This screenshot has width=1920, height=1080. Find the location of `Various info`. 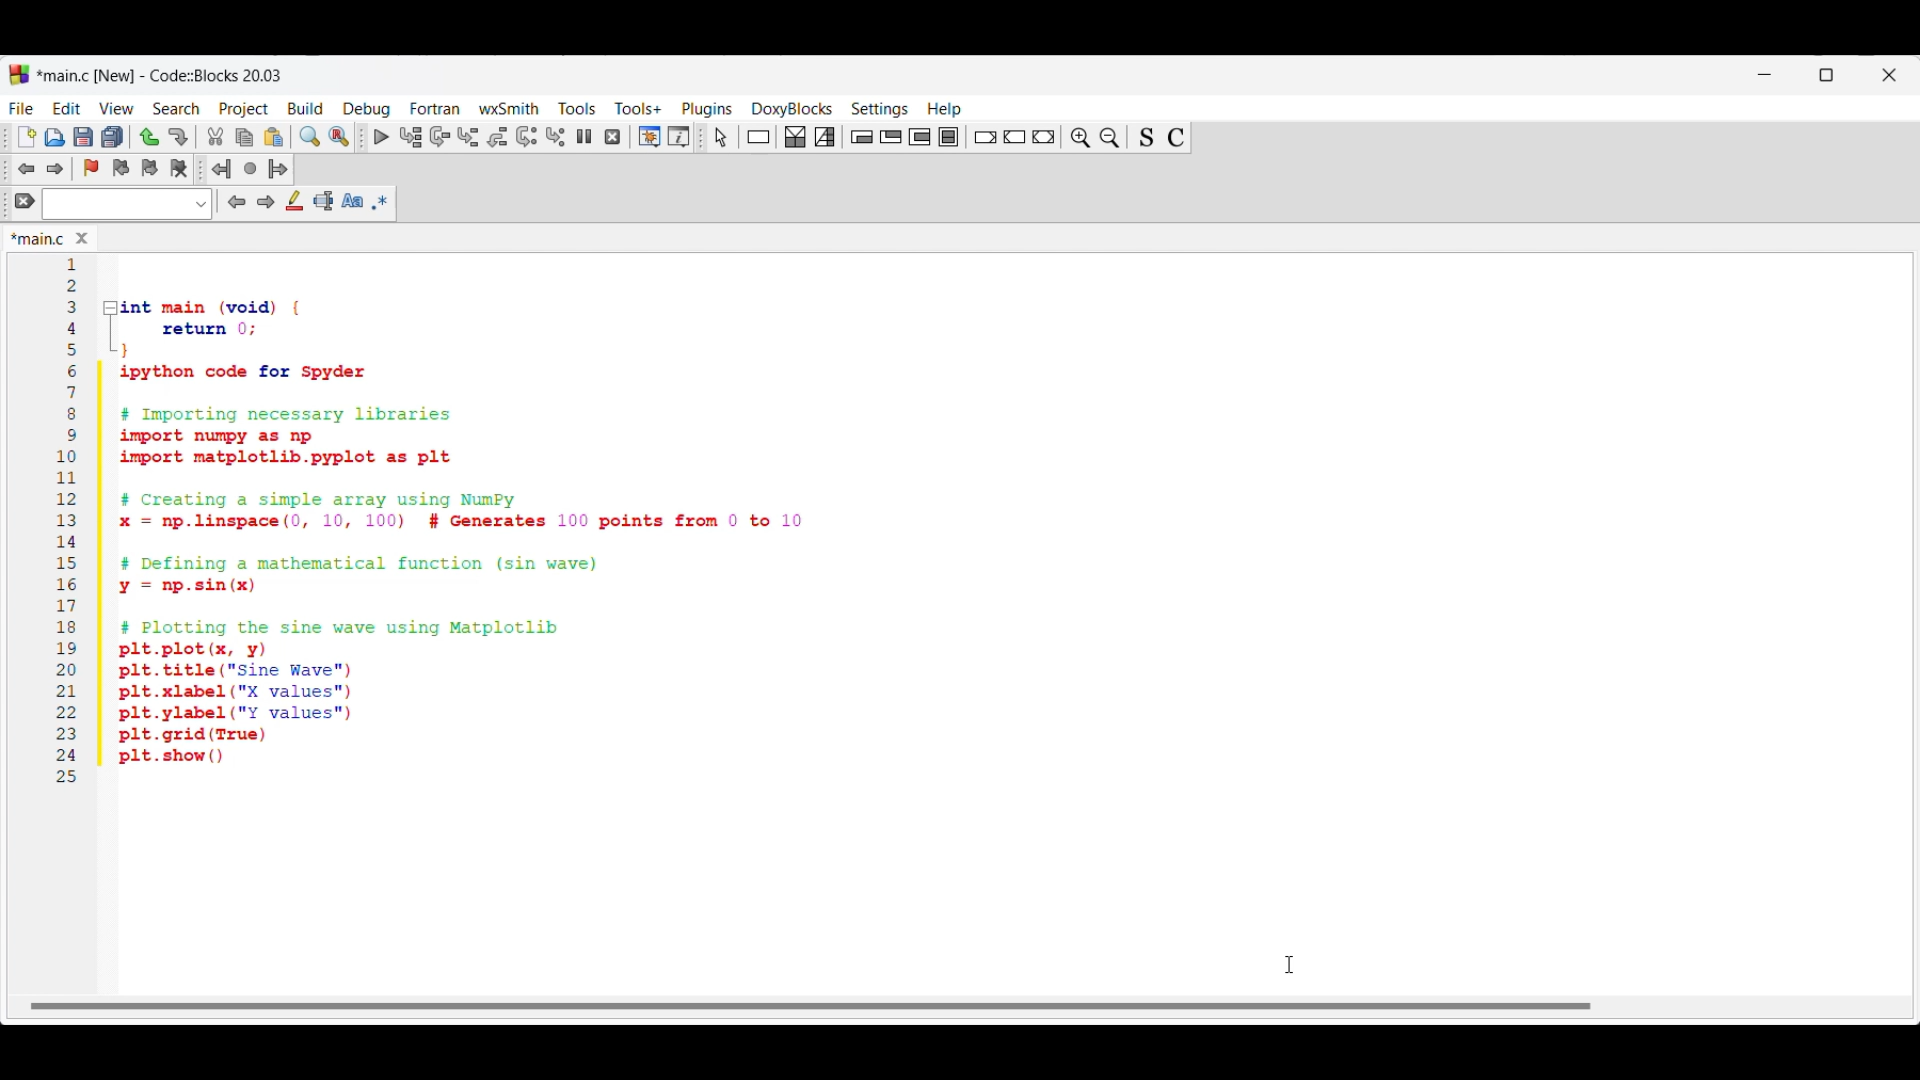

Various info is located at coordinates (679, 137).